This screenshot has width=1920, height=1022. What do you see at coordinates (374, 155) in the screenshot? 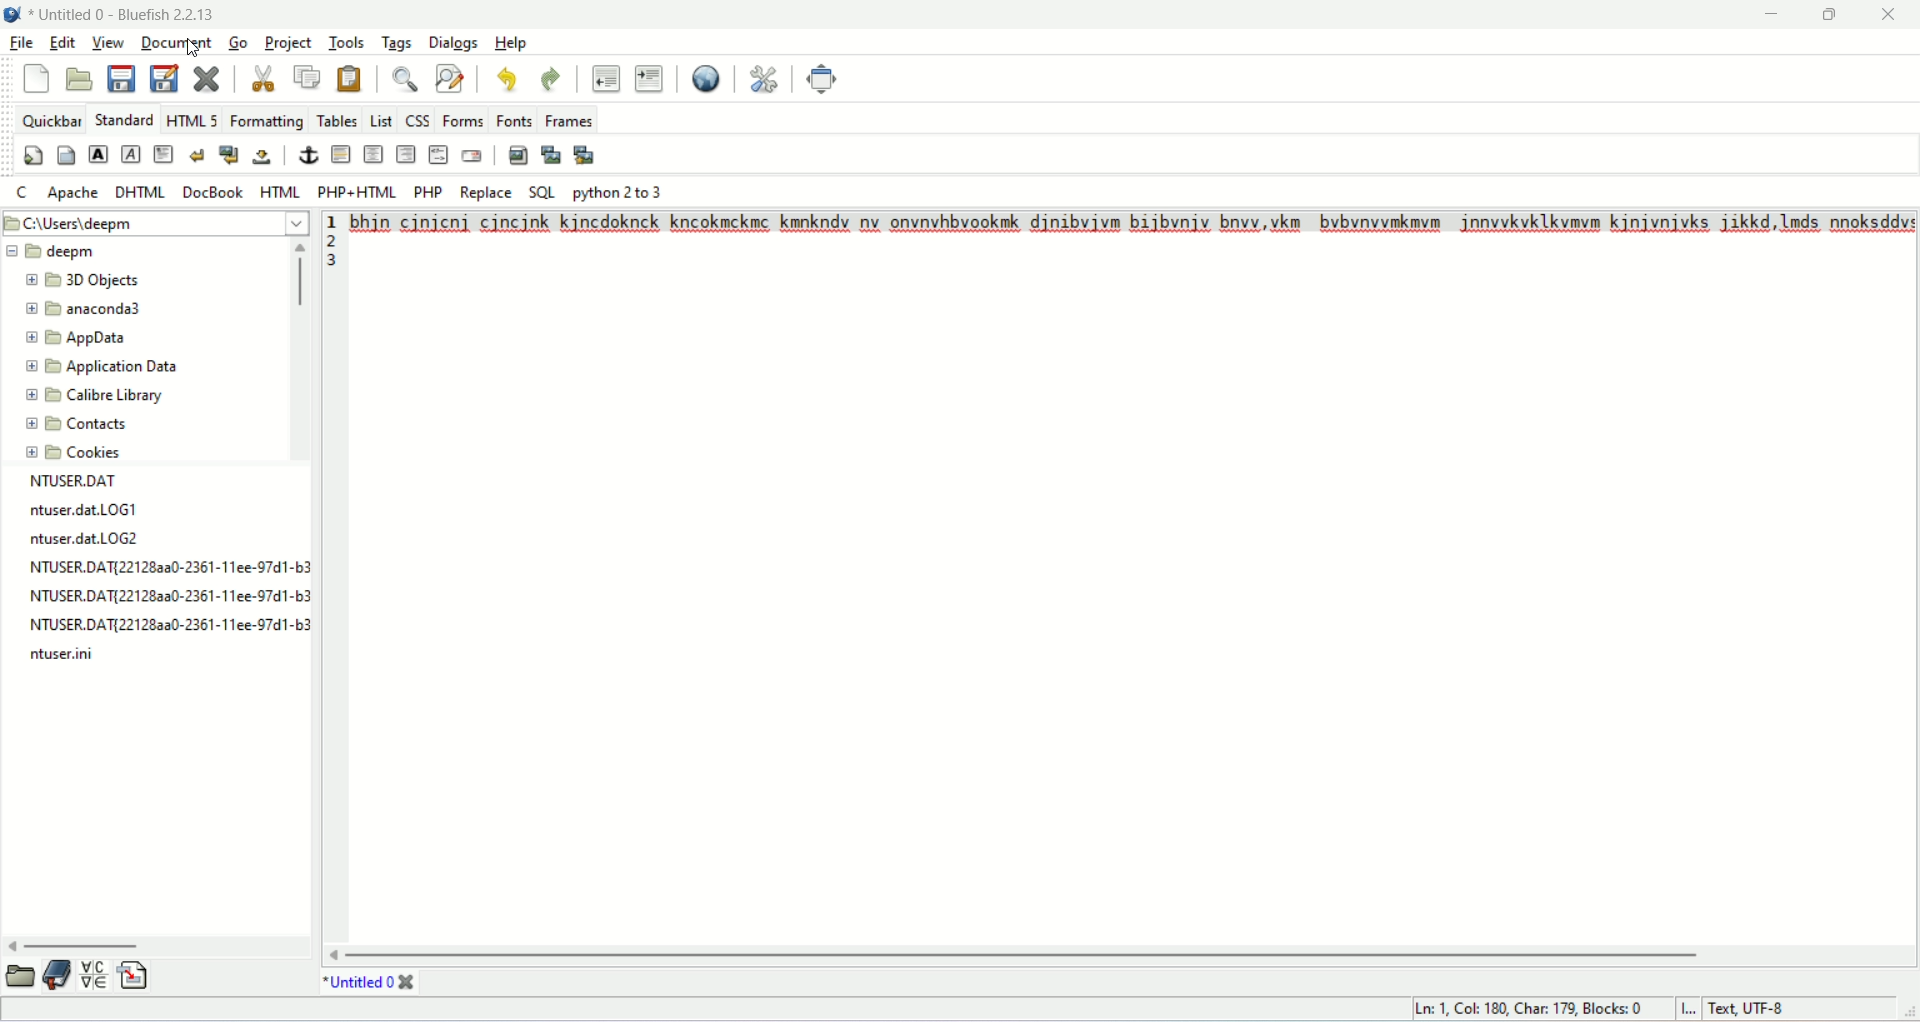
I see `center` at bounding box center [374, 155].